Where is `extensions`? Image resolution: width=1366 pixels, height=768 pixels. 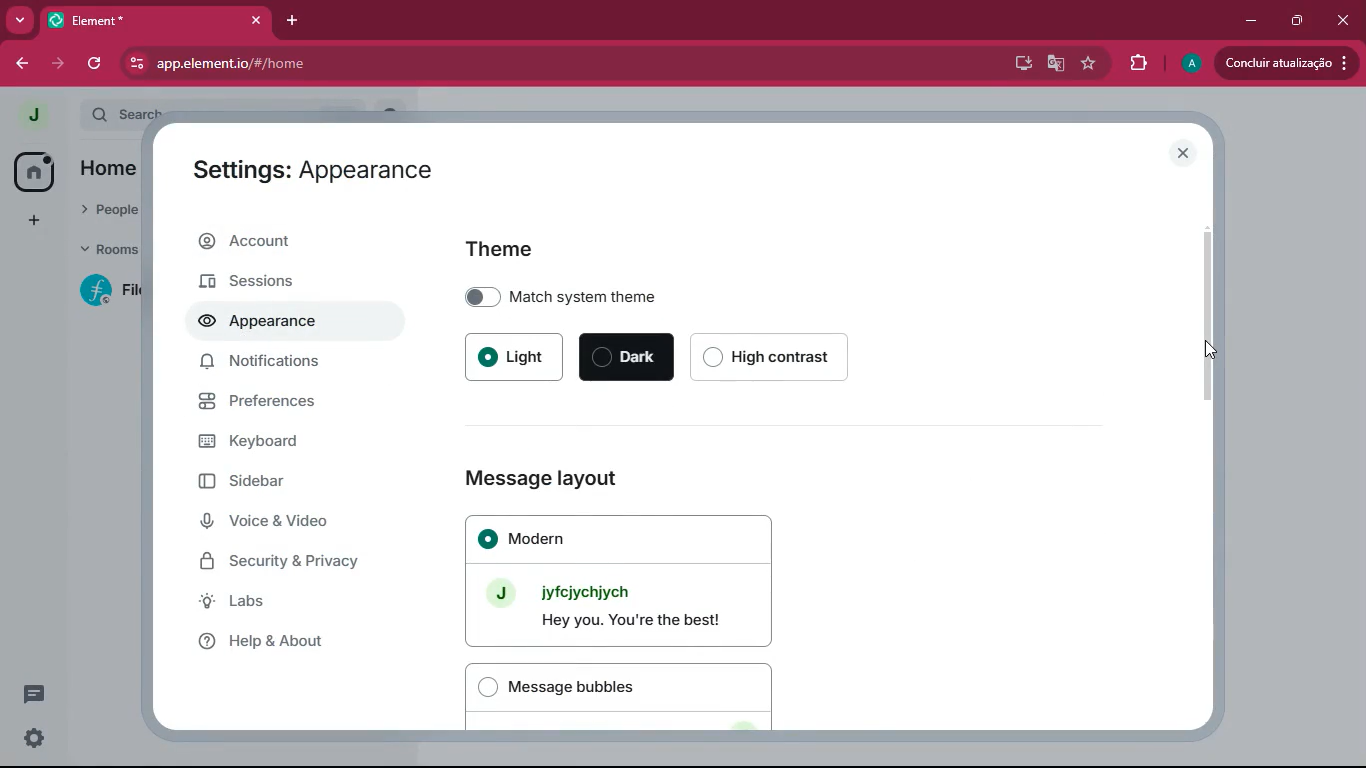
extensions is located at coordinates (1139, 64).